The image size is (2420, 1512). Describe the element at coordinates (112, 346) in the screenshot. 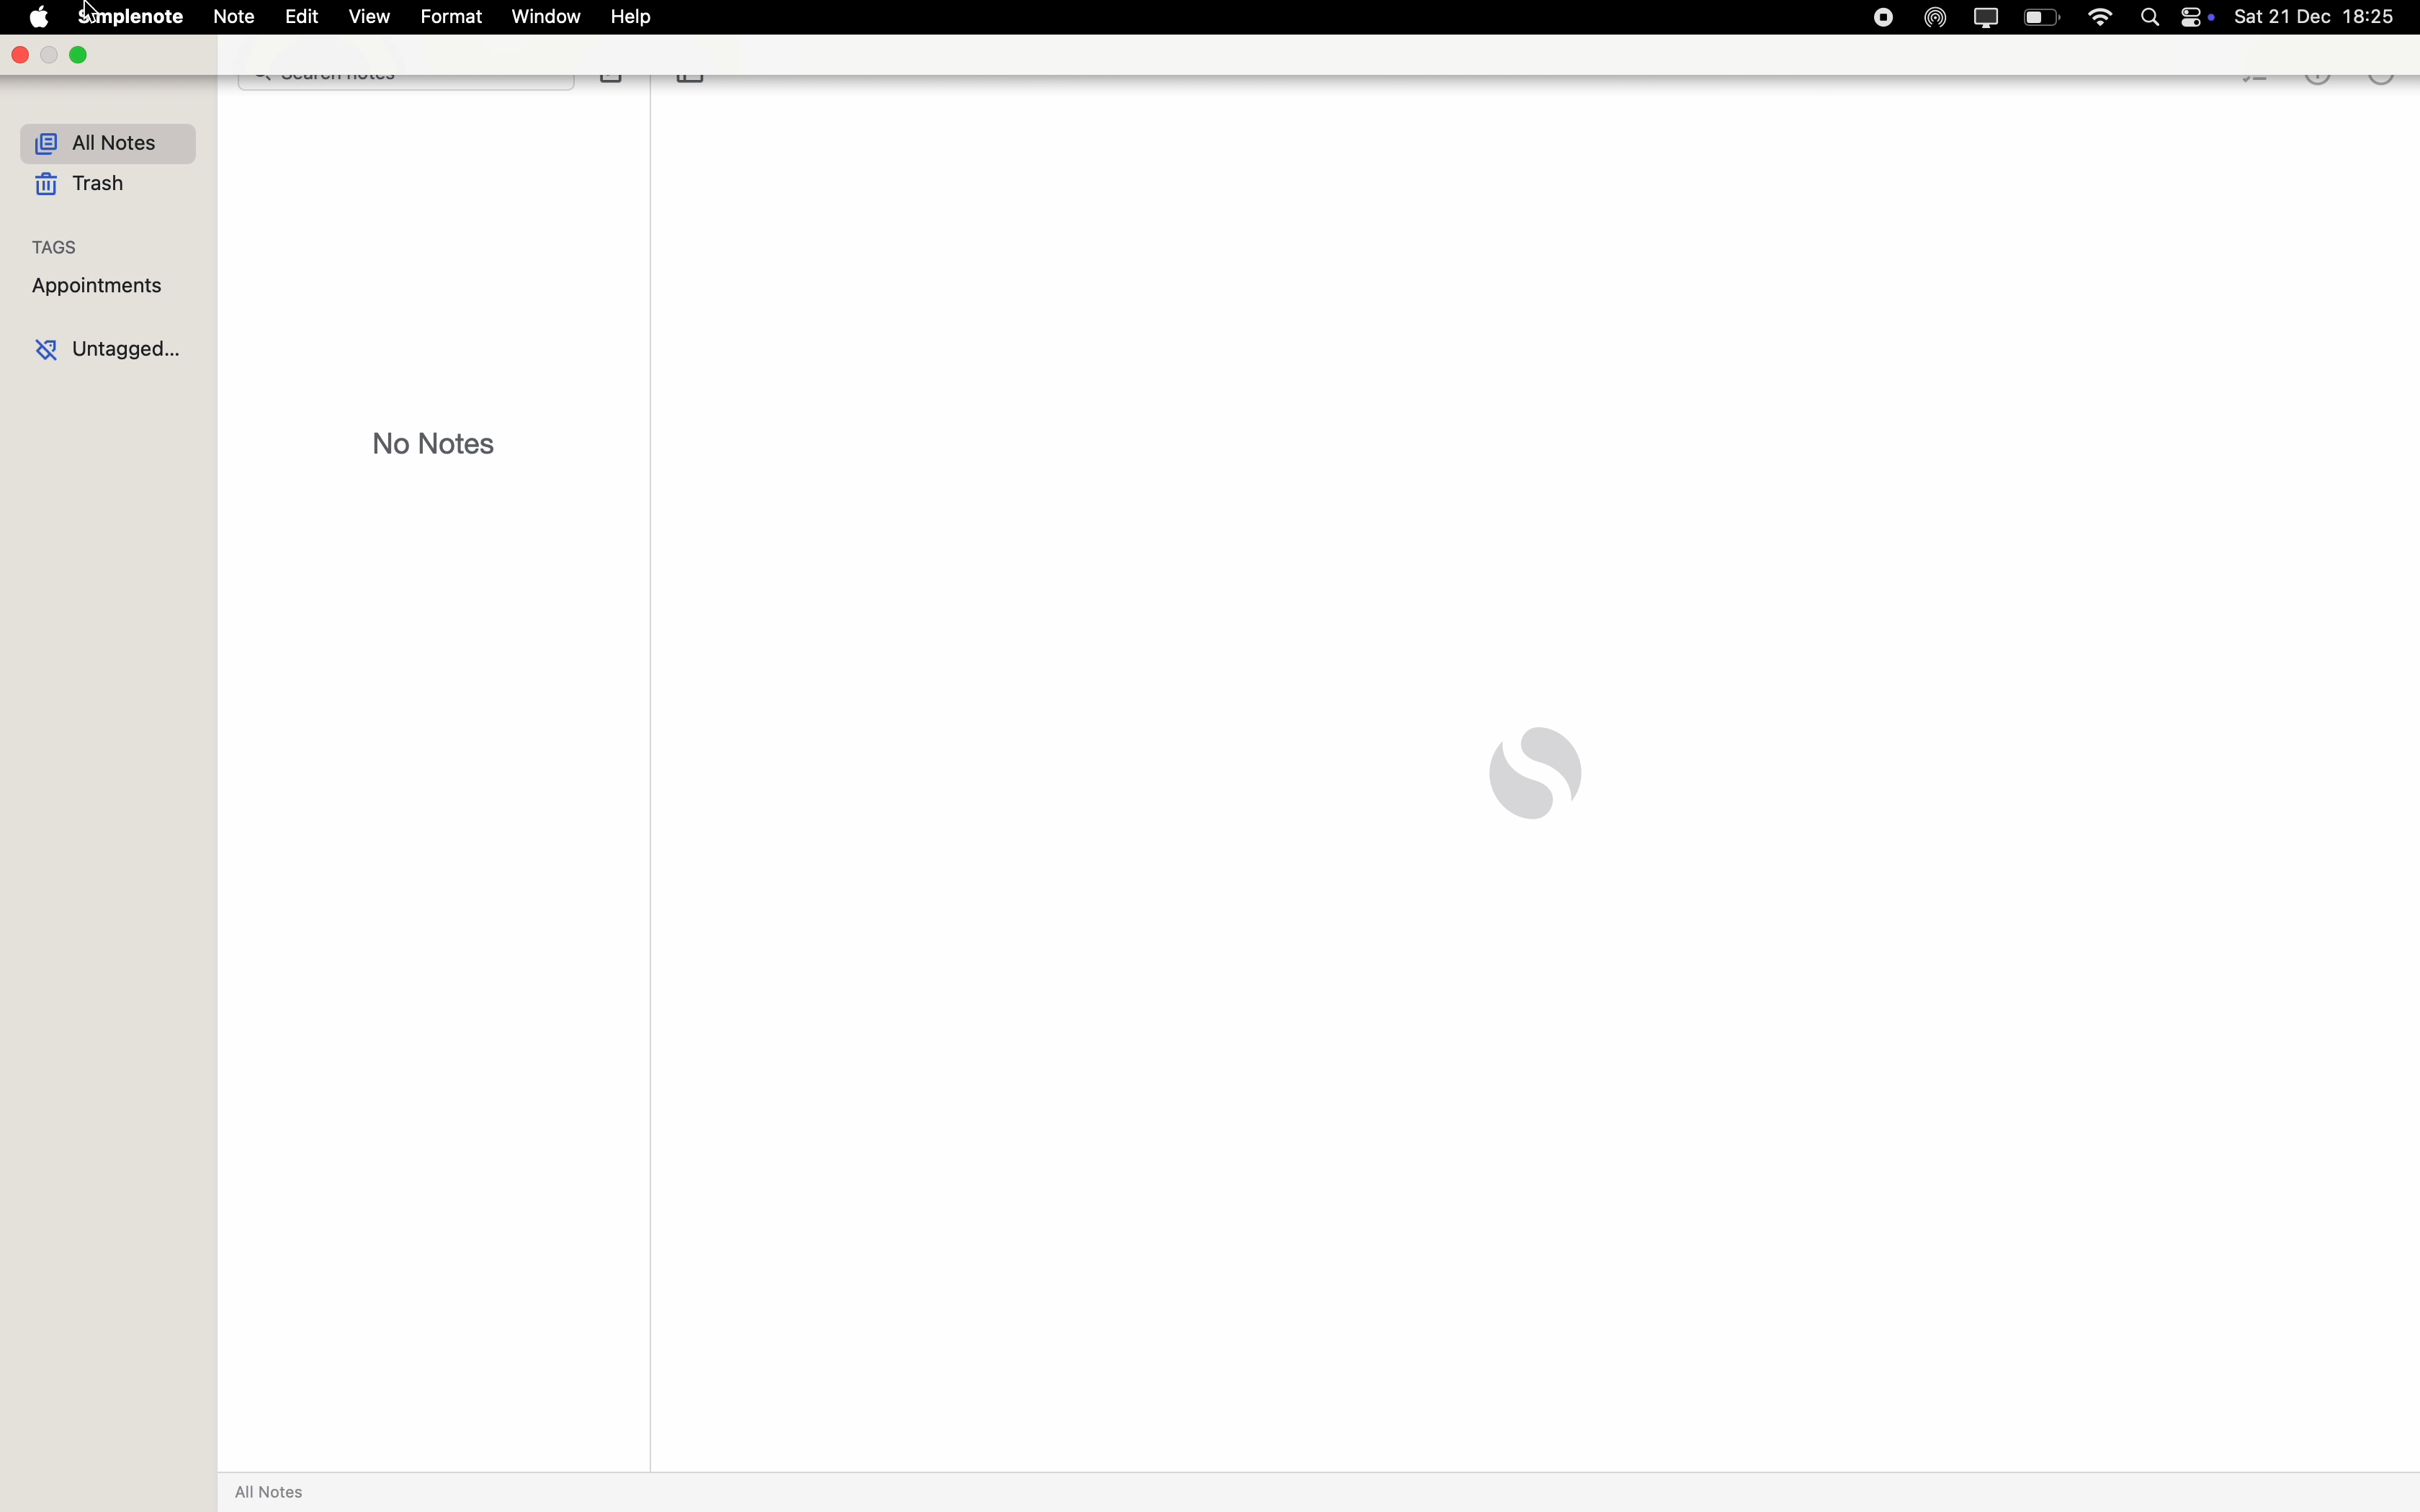

I see `untagged` at that location.